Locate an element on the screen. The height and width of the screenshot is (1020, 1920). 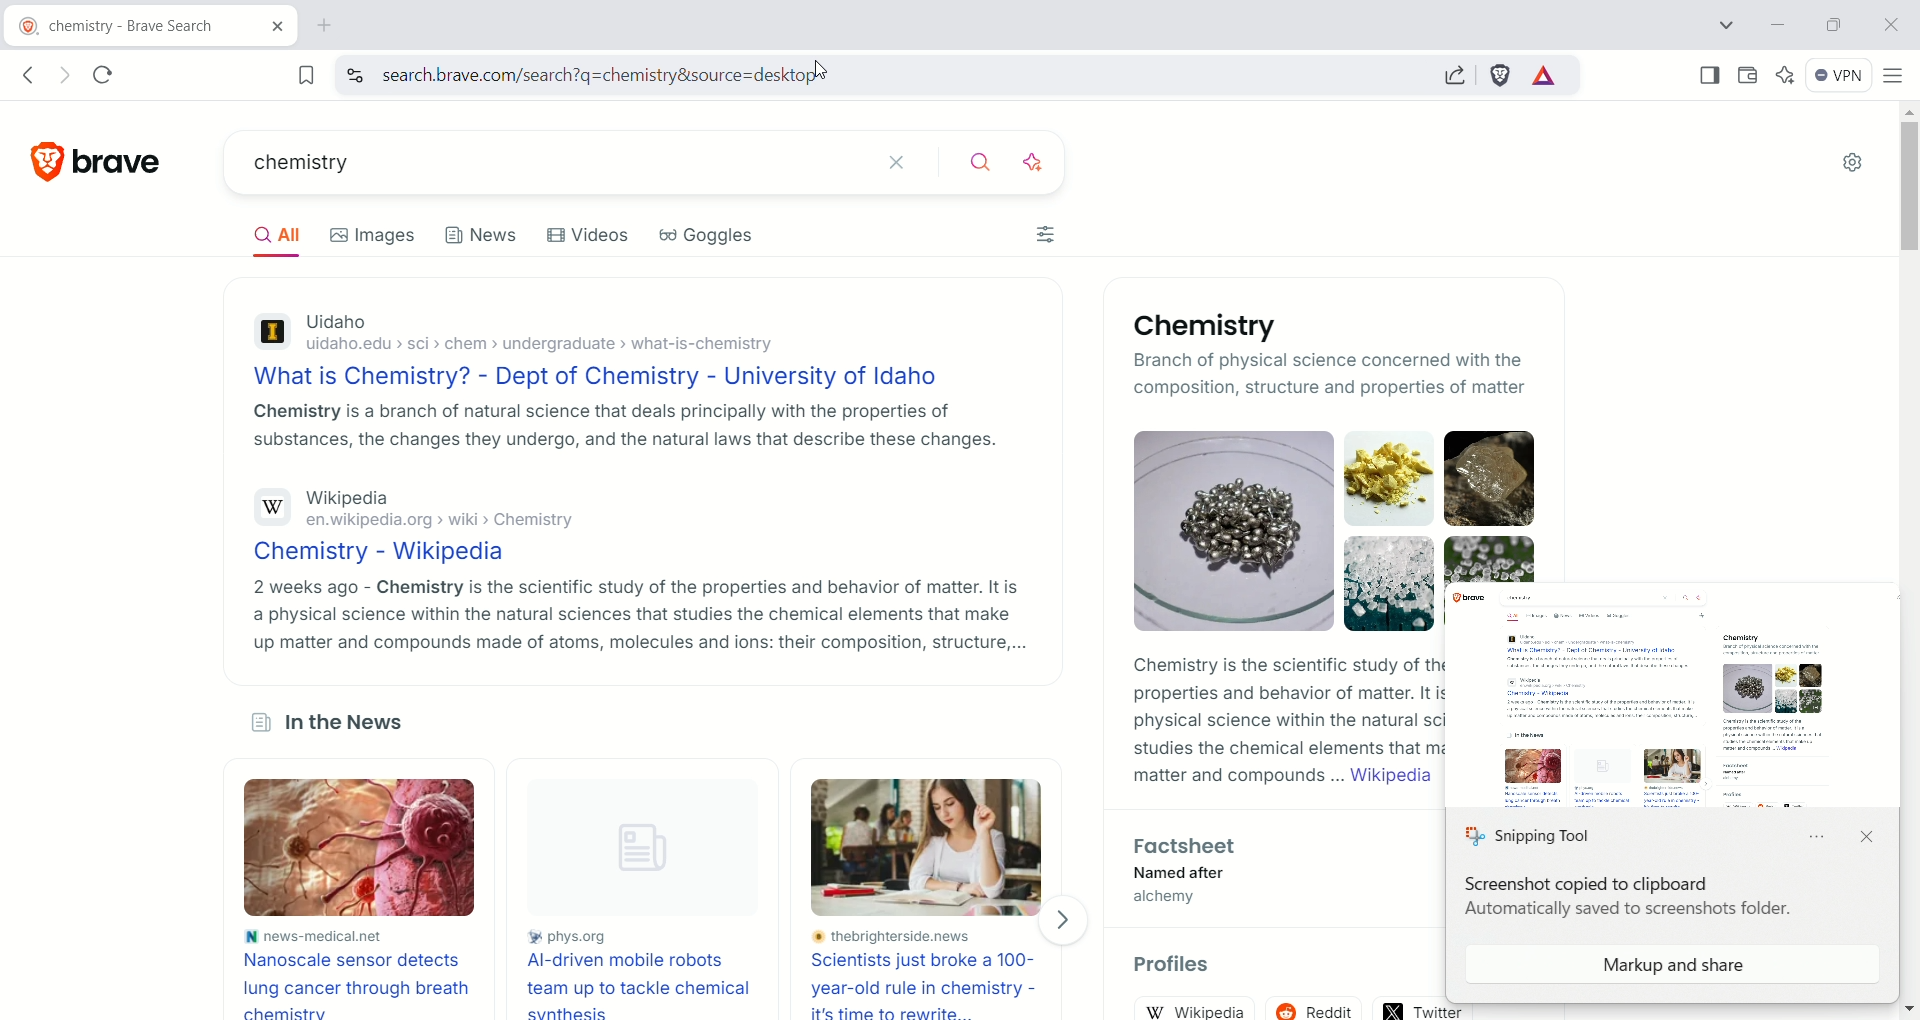
Videos is located at coordinates (592, 238).